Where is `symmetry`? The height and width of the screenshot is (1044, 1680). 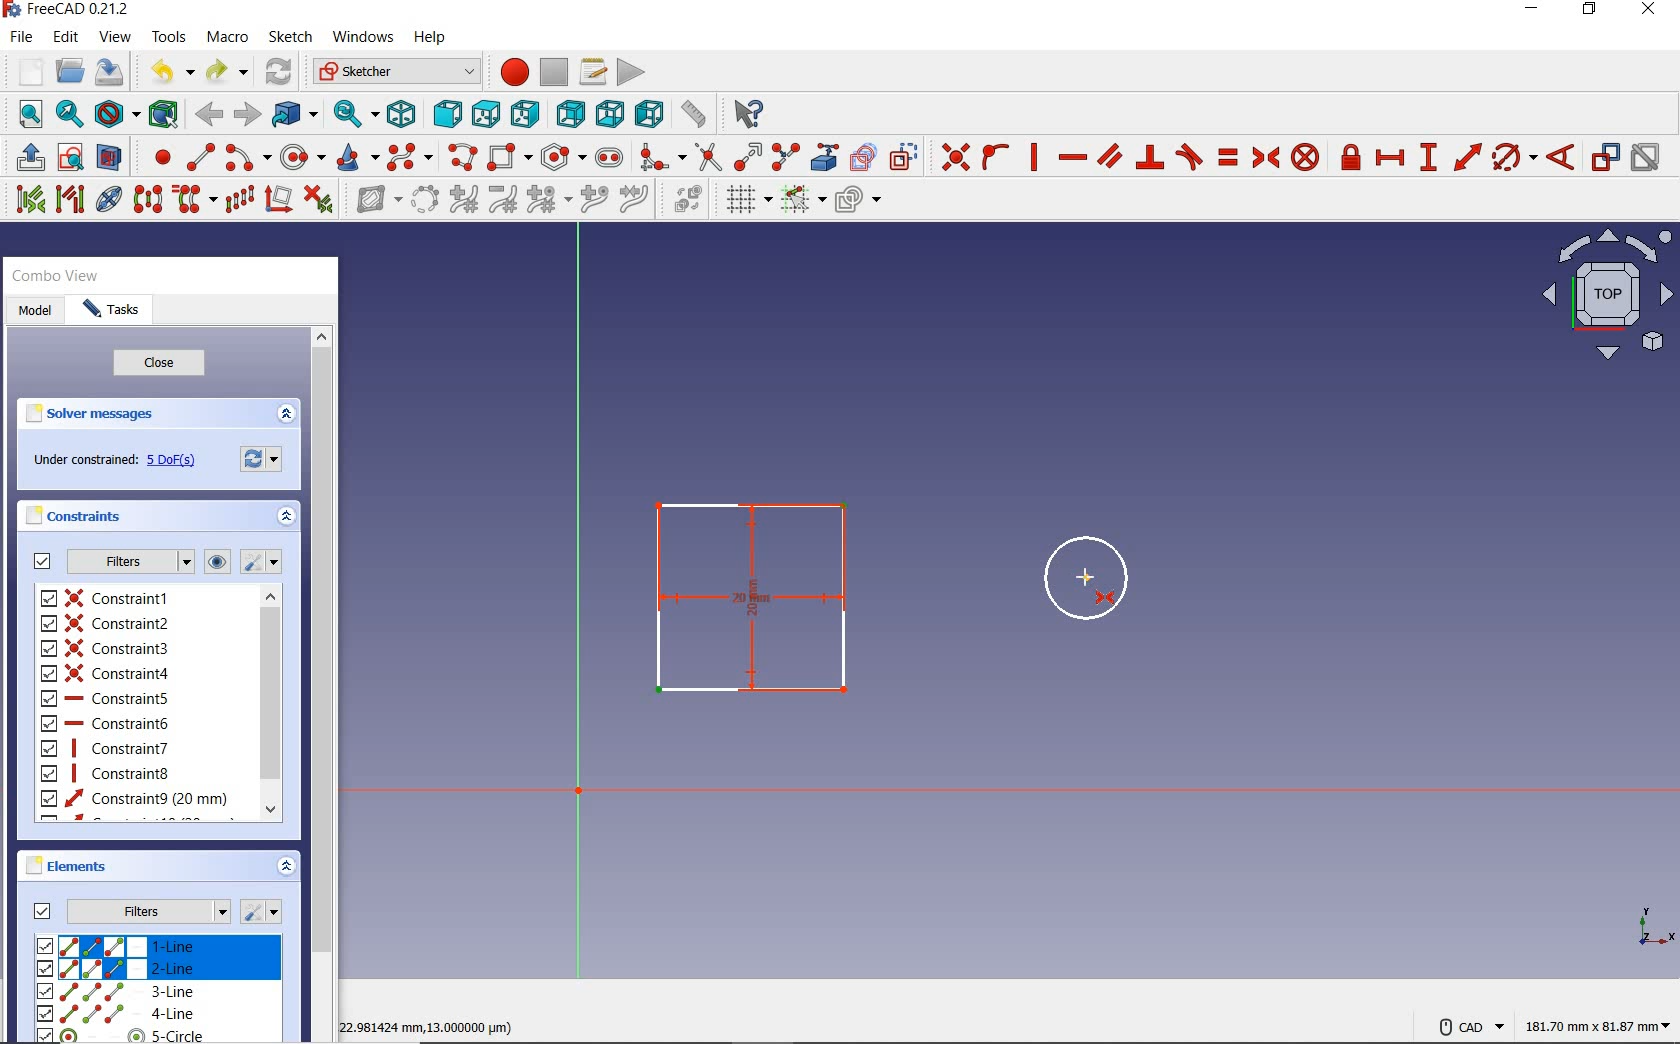 symmetry is located at coordinates (149, 202).